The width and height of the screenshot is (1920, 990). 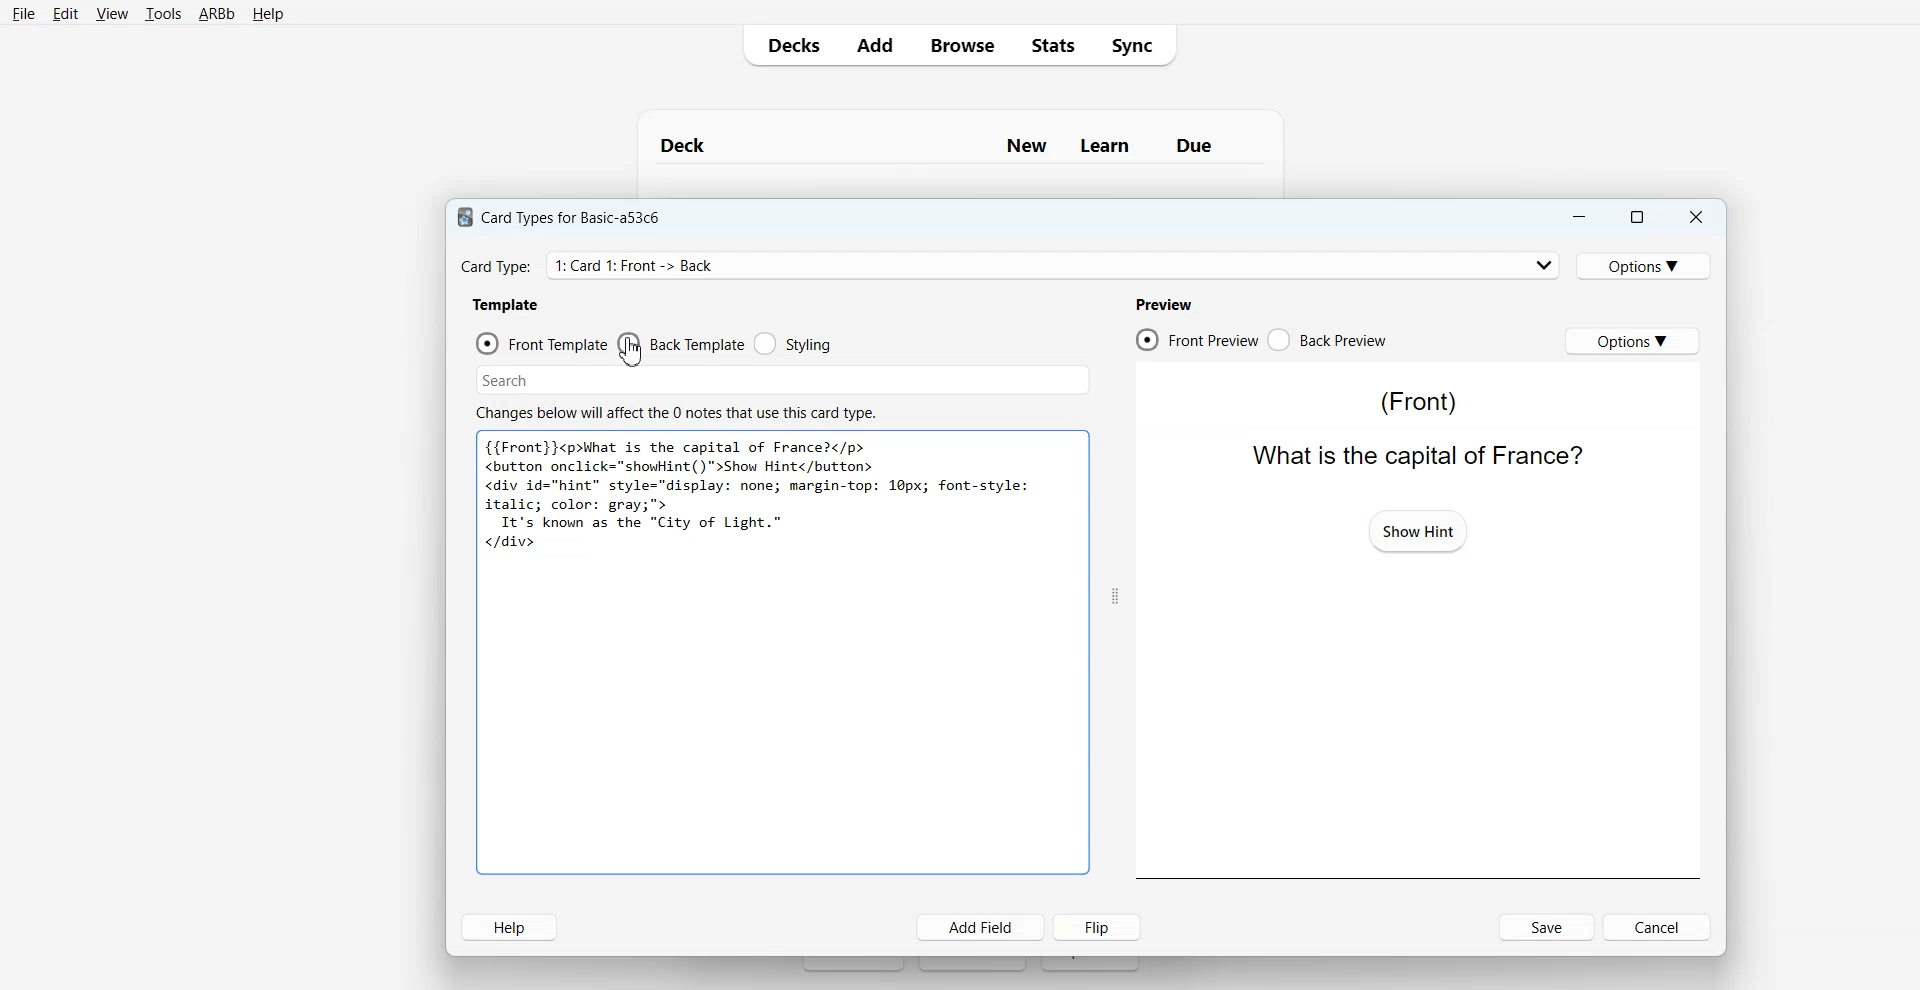 I want to click on {{Front}}<p>hat is the capital of France?</p>
<button onclick="showHint()">Show Hint</button>
<div id="hint" style="display: none; margin-top: 1@px; font-style:
italic; color: gray;">
It's known as the "City of Light.”
</div>, so click(x=761, y=493).